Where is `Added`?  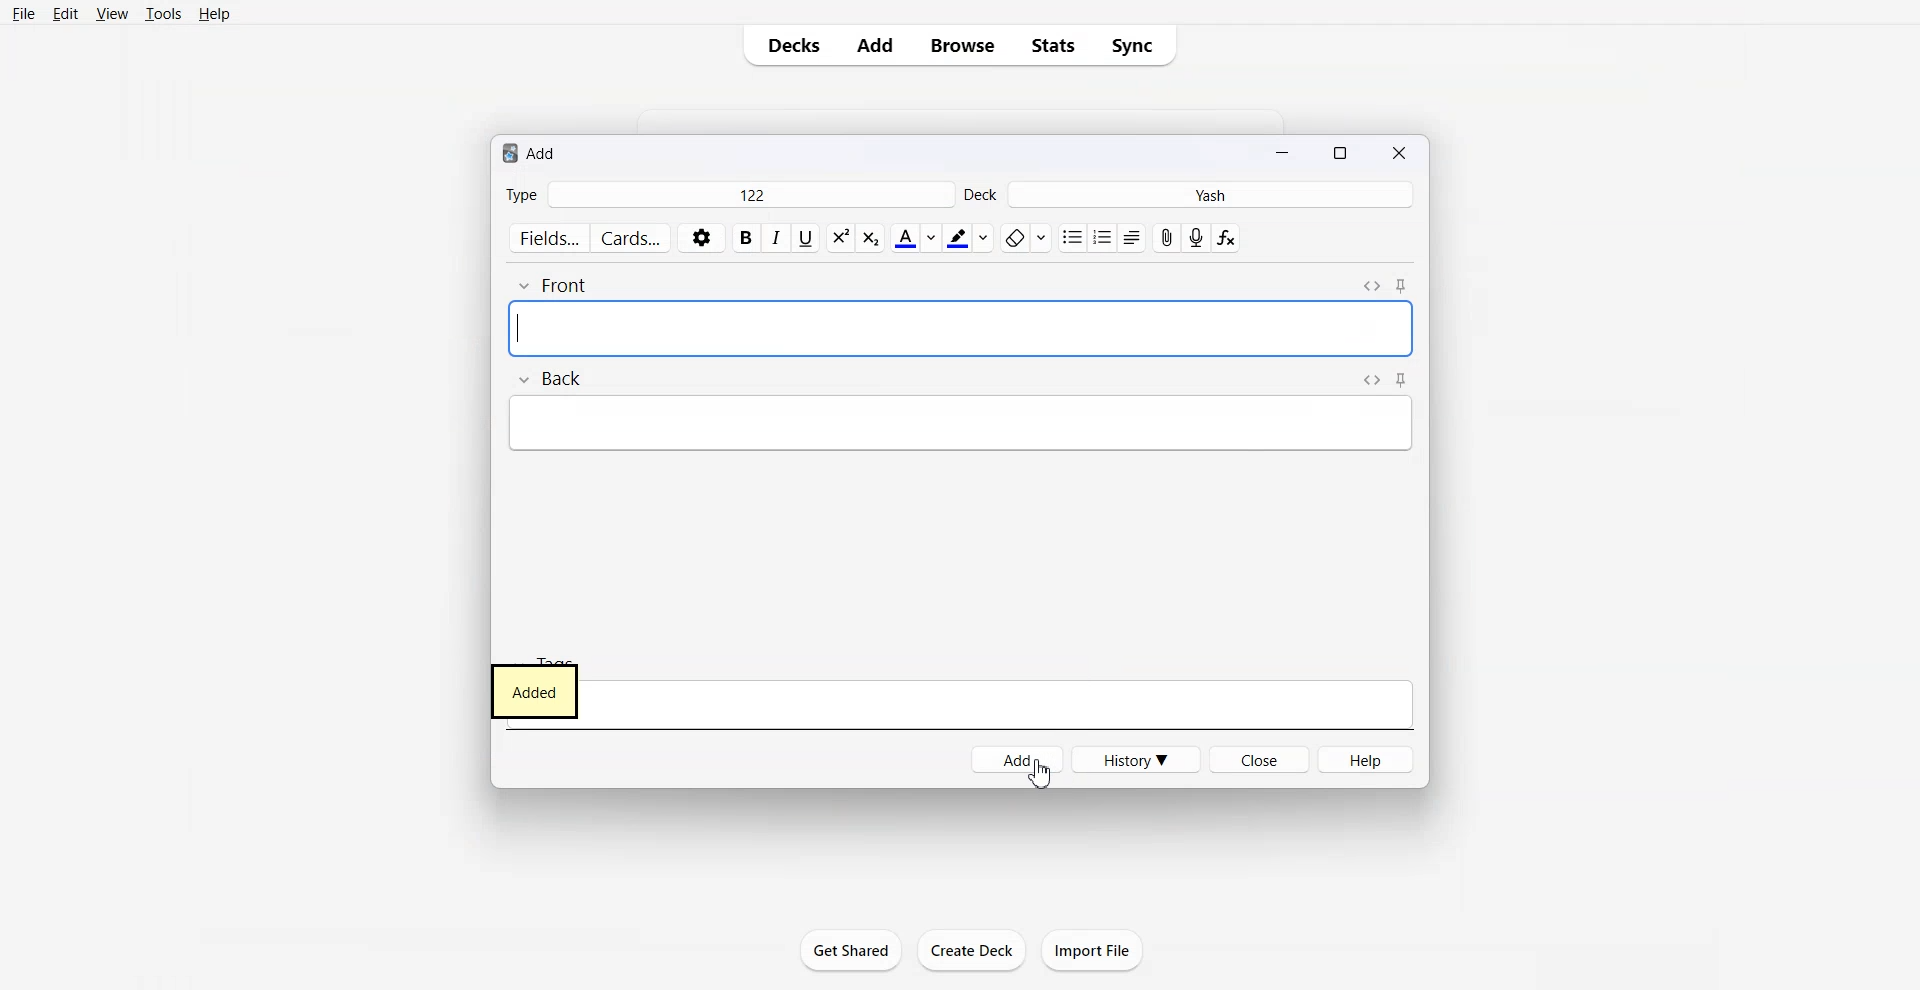
Added is located at coordinates (535, 690).